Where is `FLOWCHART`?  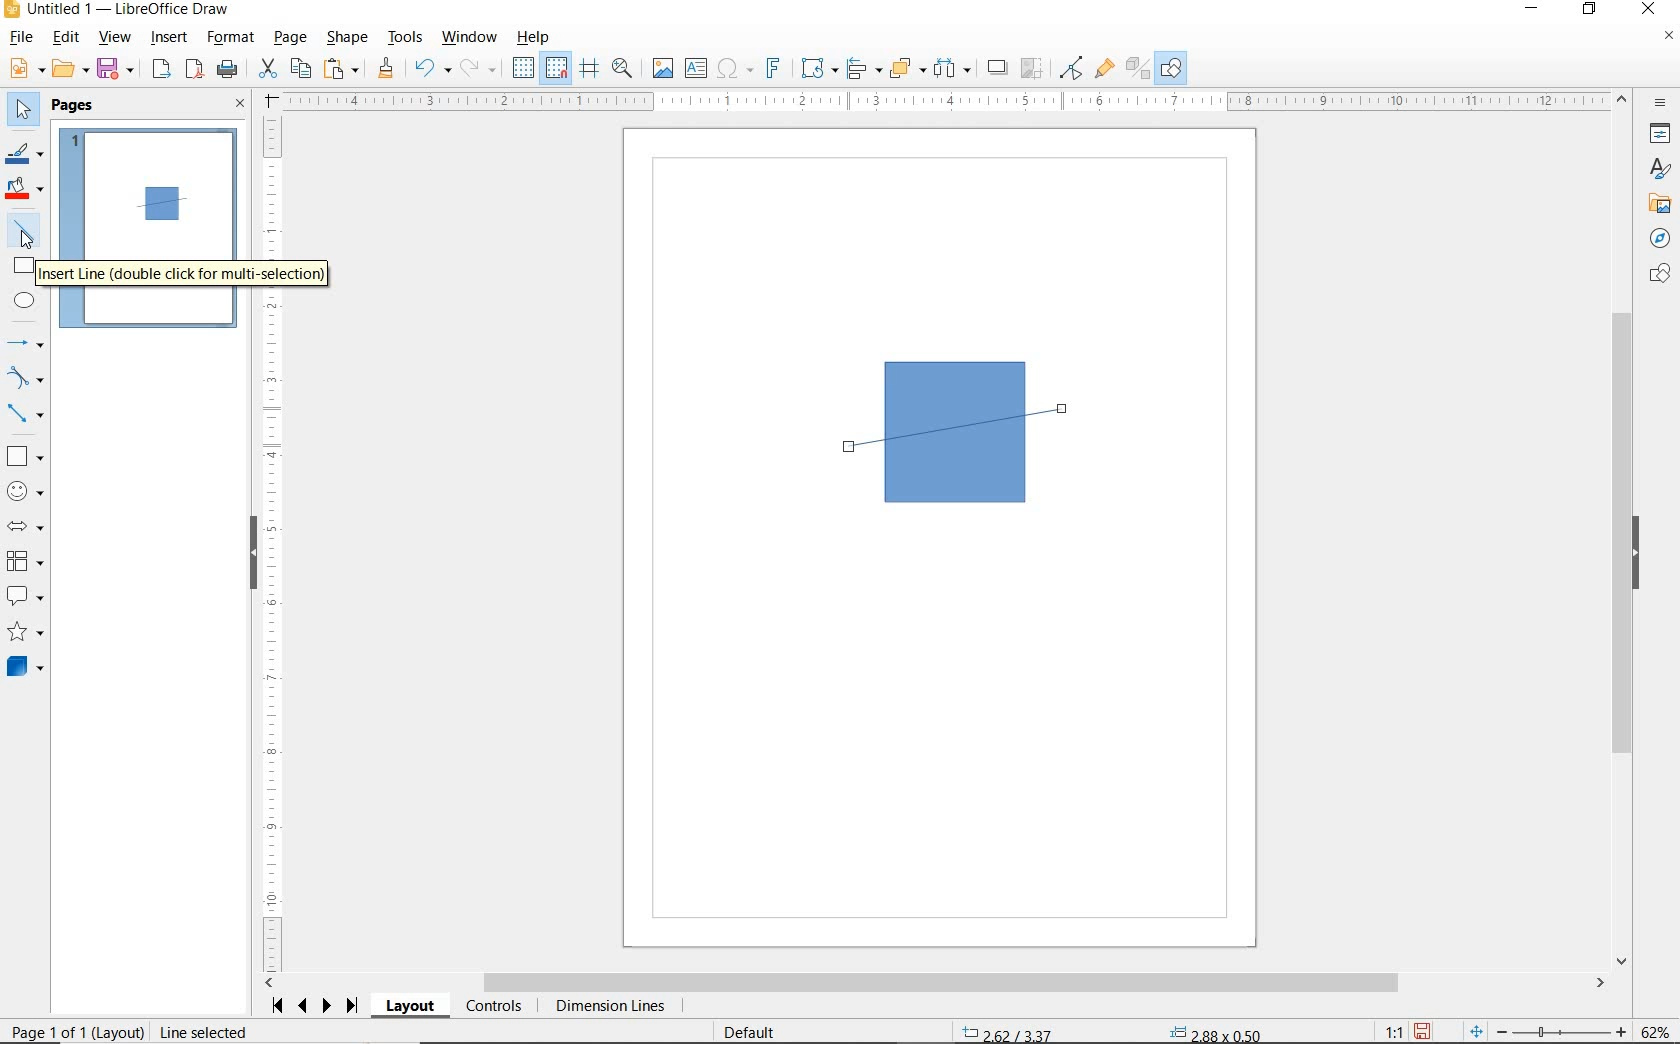 FLOWCHART is located at coordinates (29, 561).